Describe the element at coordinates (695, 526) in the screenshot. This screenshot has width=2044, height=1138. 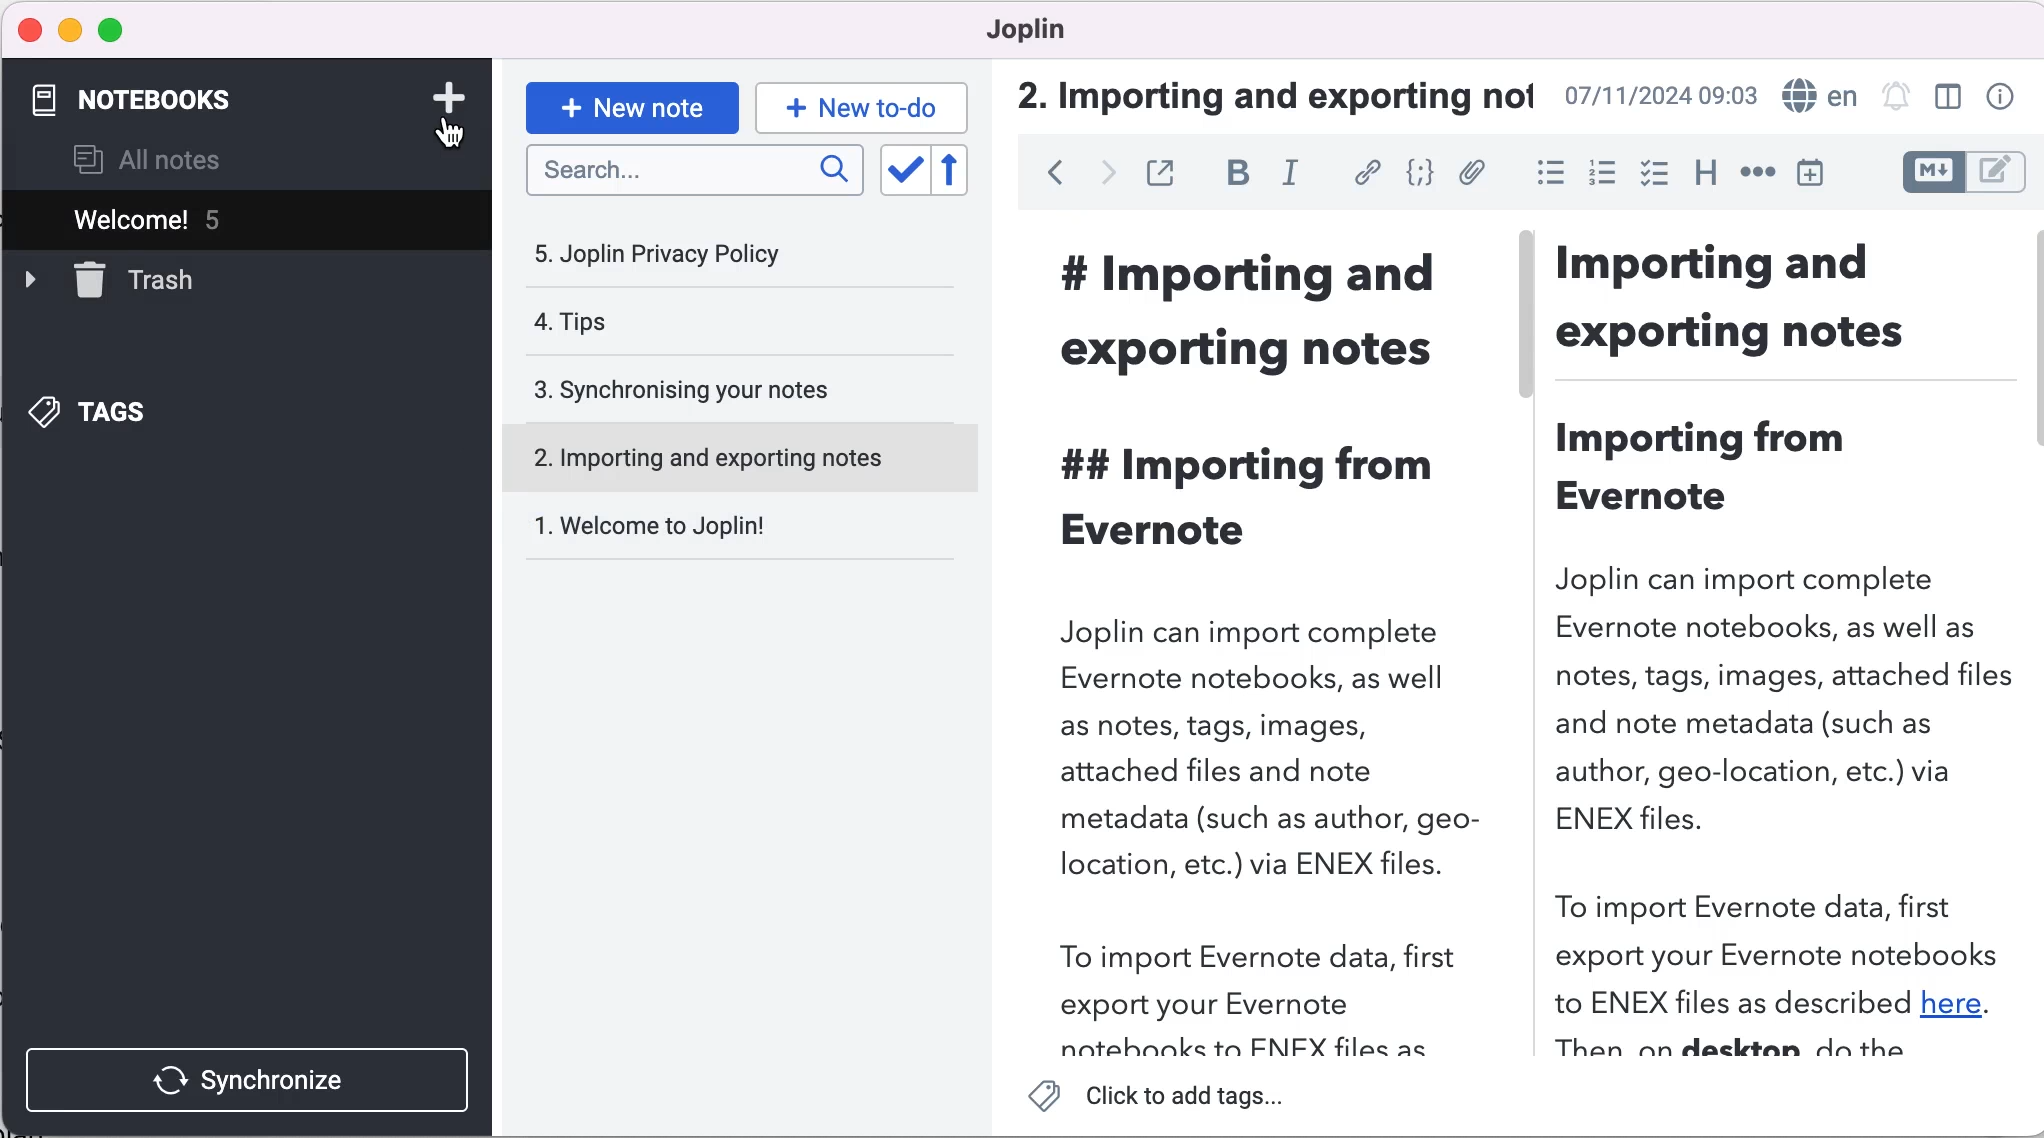
I see `welcome to joplin!` at that location.